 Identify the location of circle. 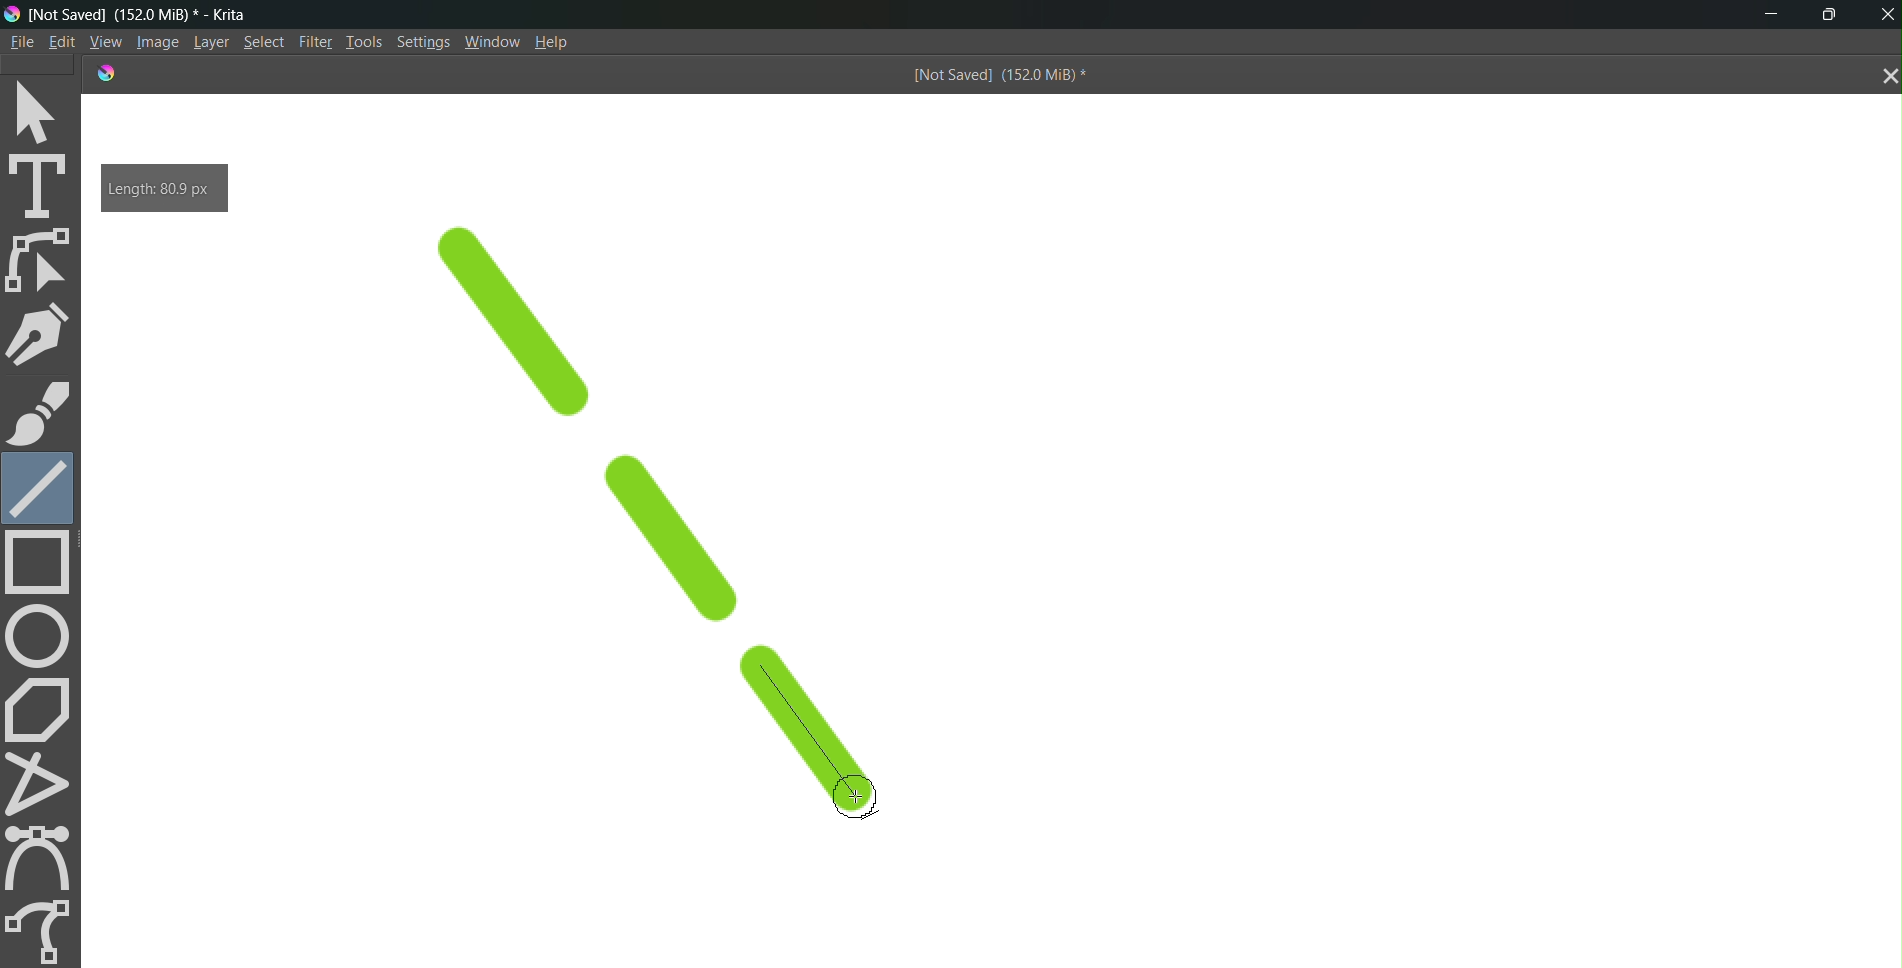
(40, 635).